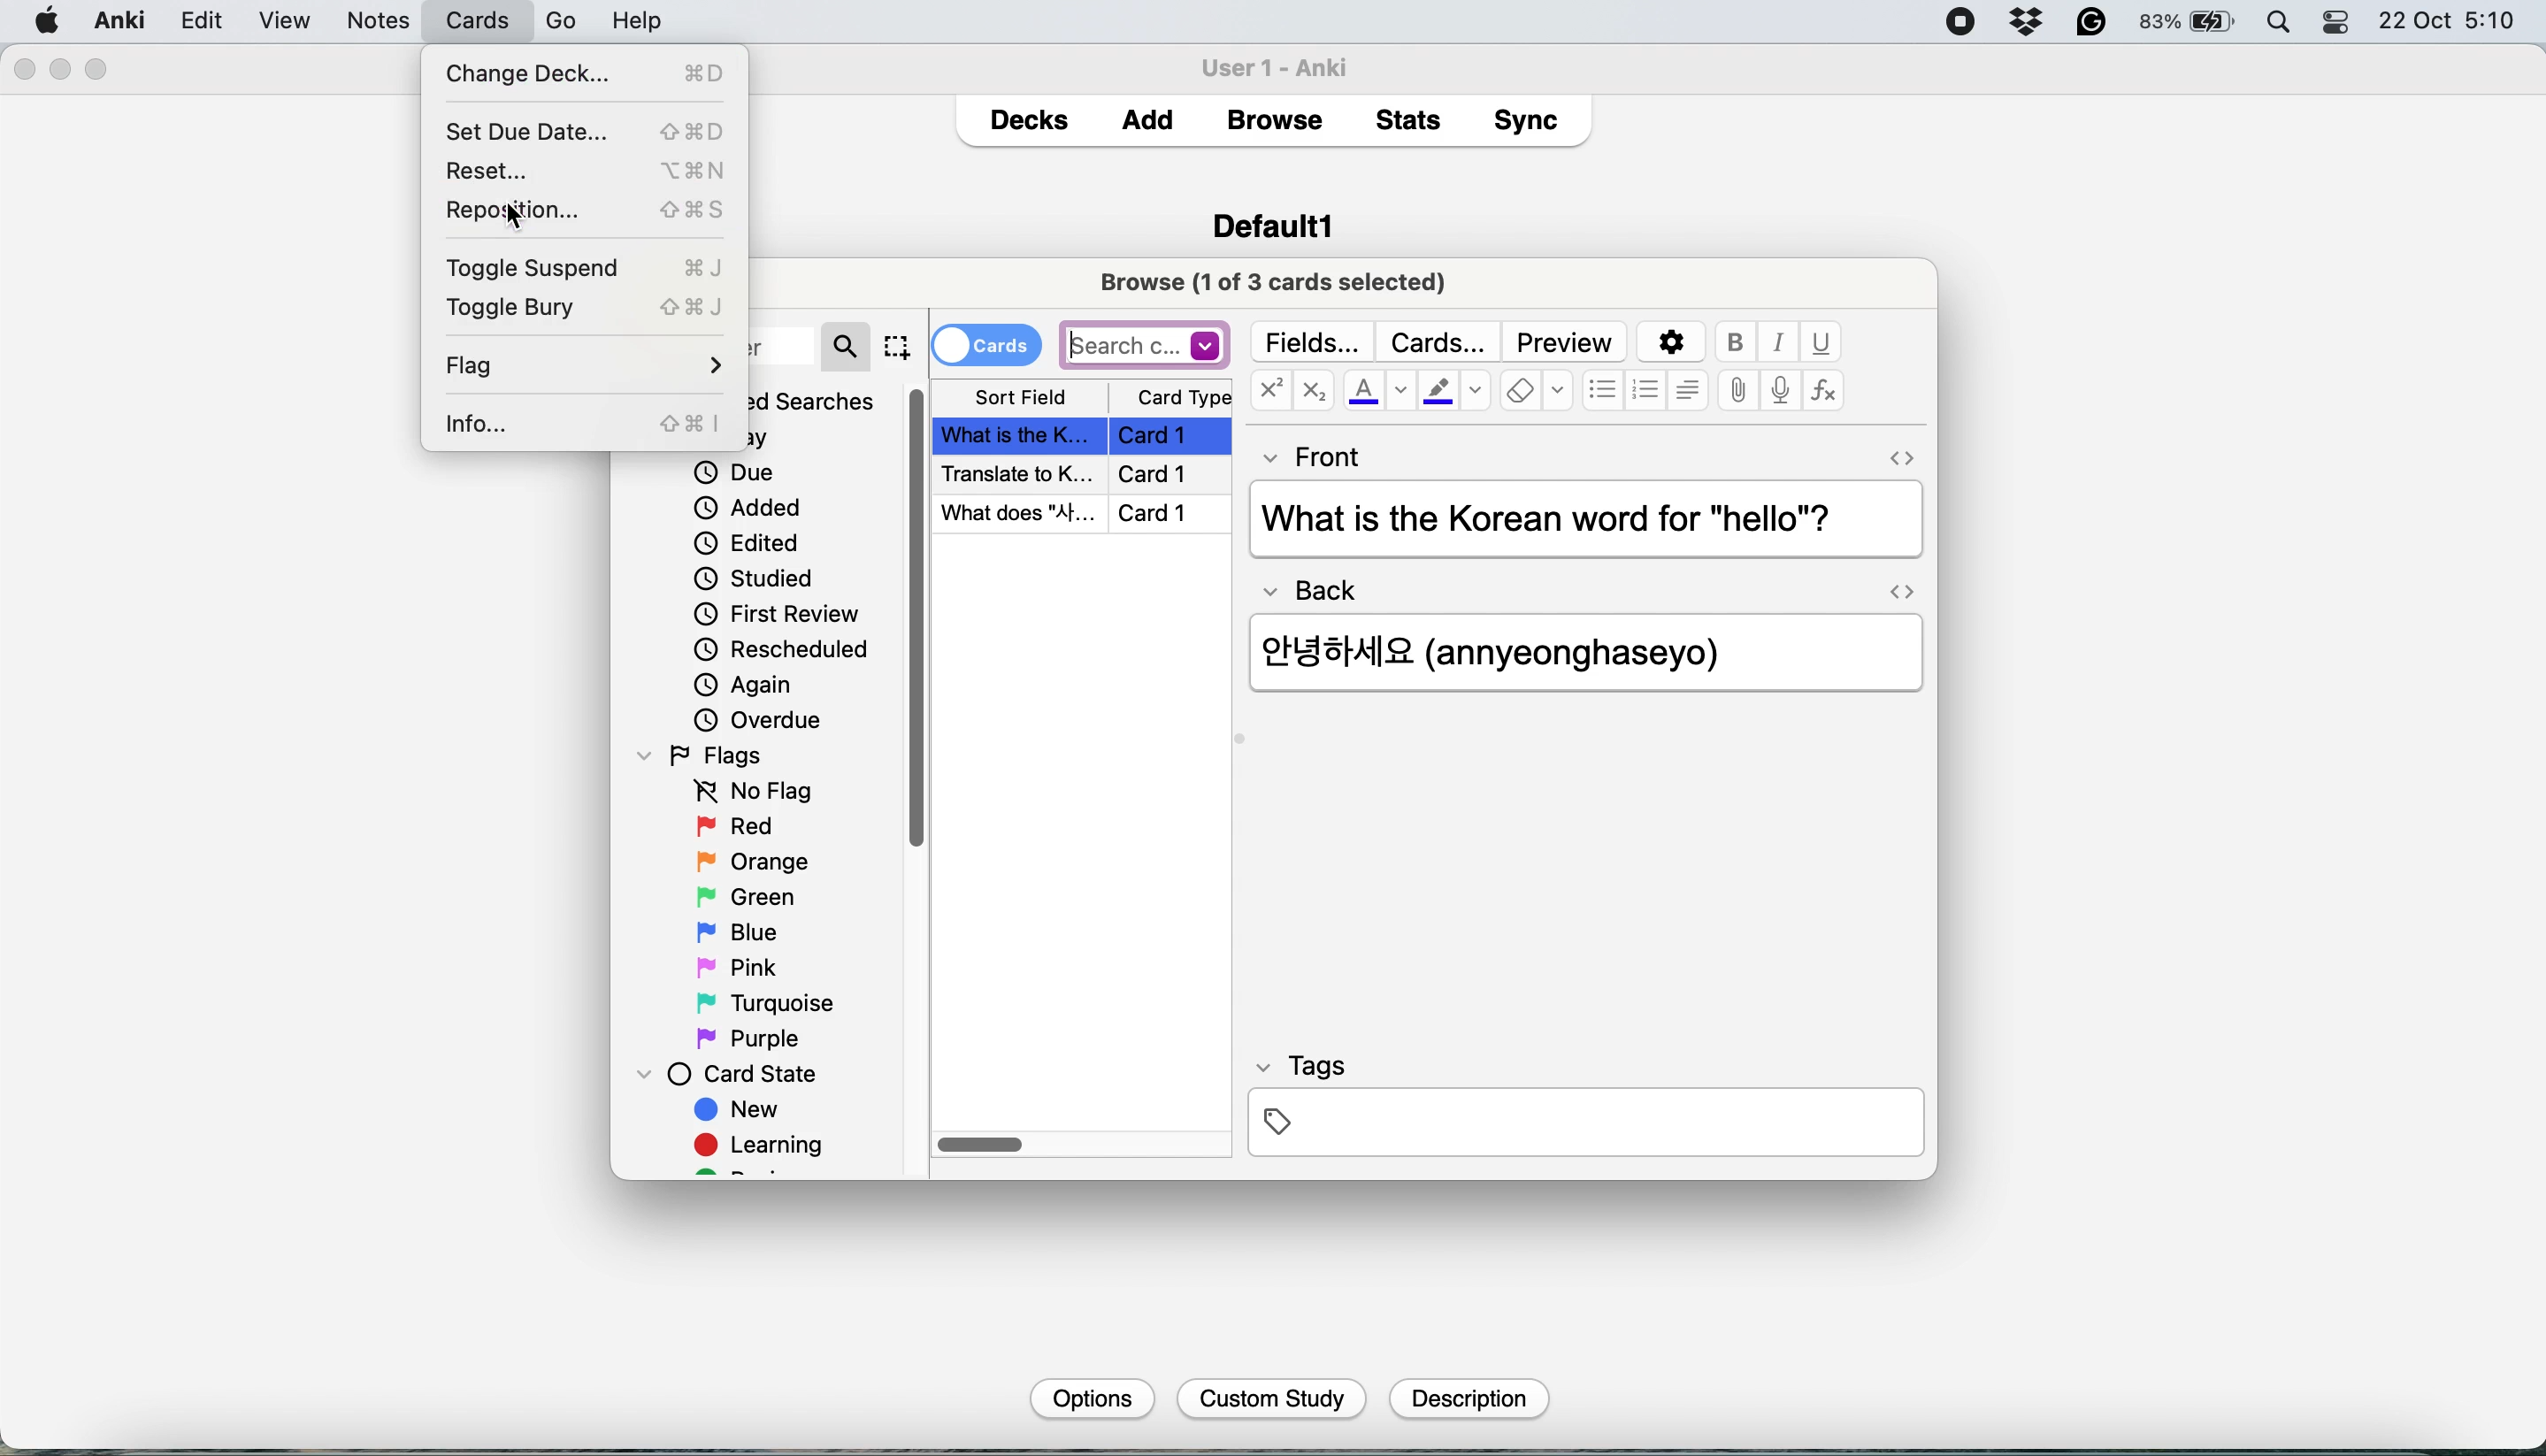  I want to click on no flag, so click(748, 792).